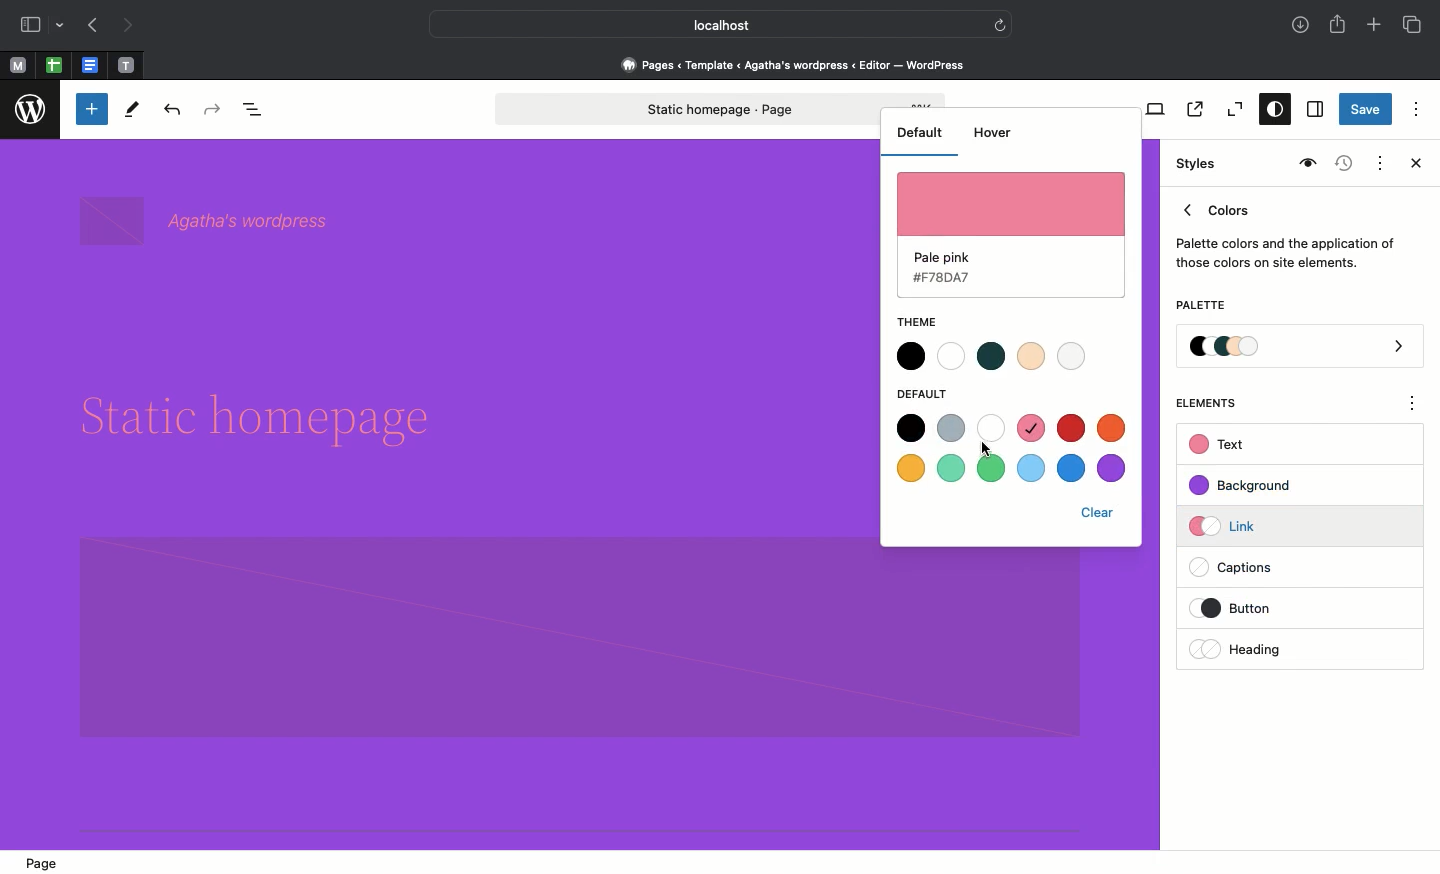 The width and height of the screenshot is (1440, 874). Describe the element at coordinates (1241, 569) in the screenshot. I see `Captions` at that location.